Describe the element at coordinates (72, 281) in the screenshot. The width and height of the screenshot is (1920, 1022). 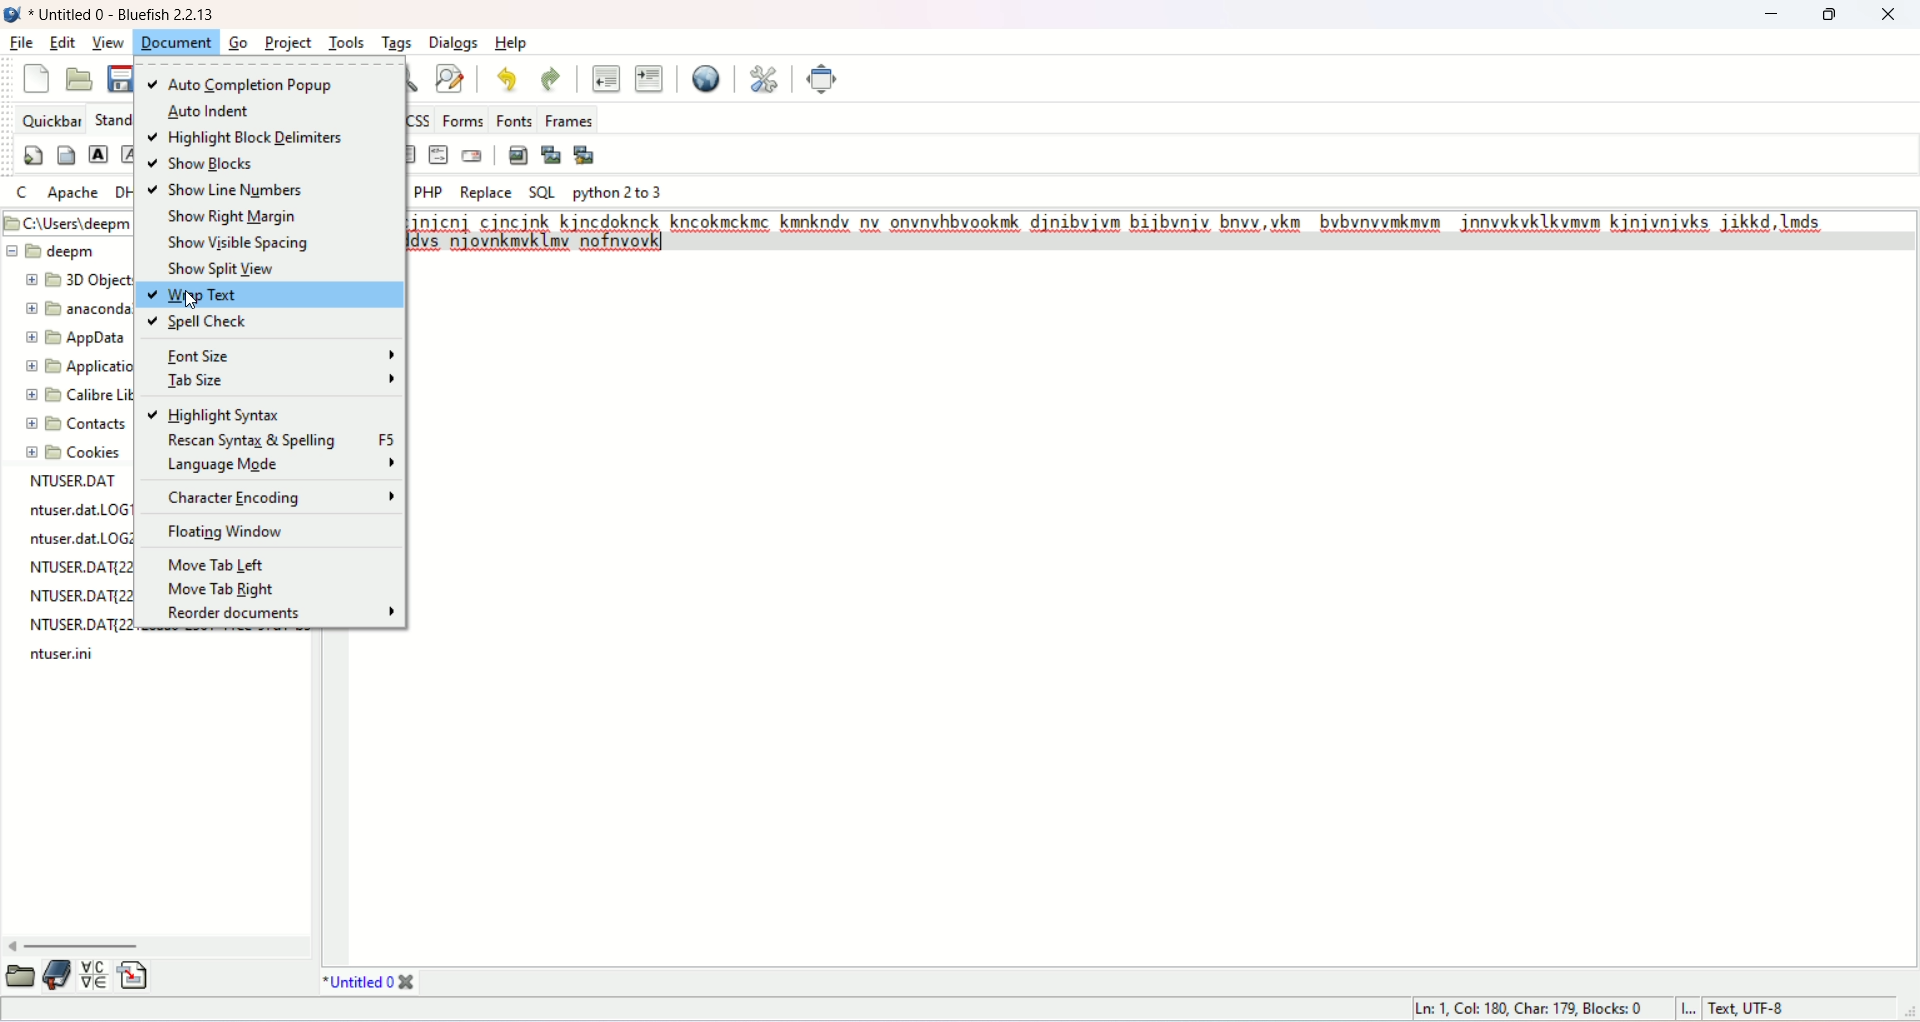
I see `3D object` at that location.